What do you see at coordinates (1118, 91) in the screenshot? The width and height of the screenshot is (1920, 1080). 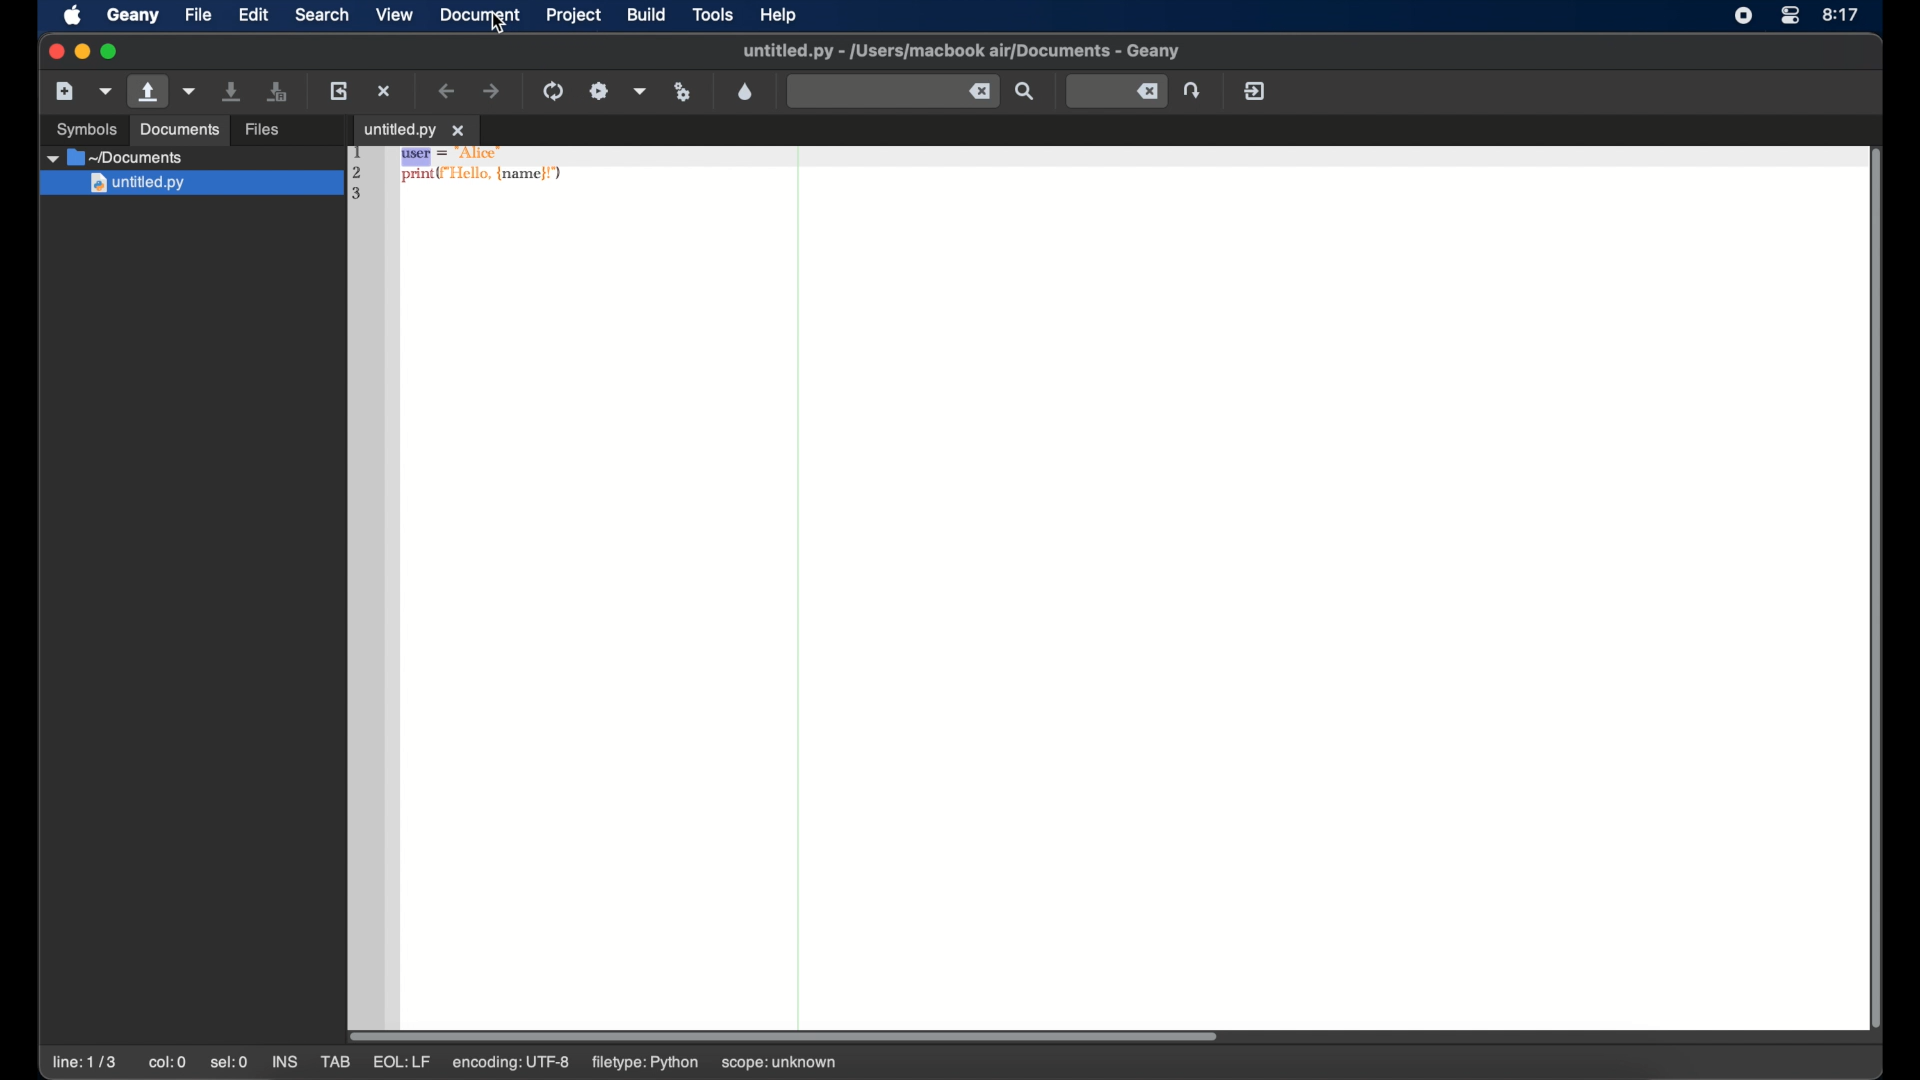 I see `jump to entered line number` at bounding box center [1118, 91].